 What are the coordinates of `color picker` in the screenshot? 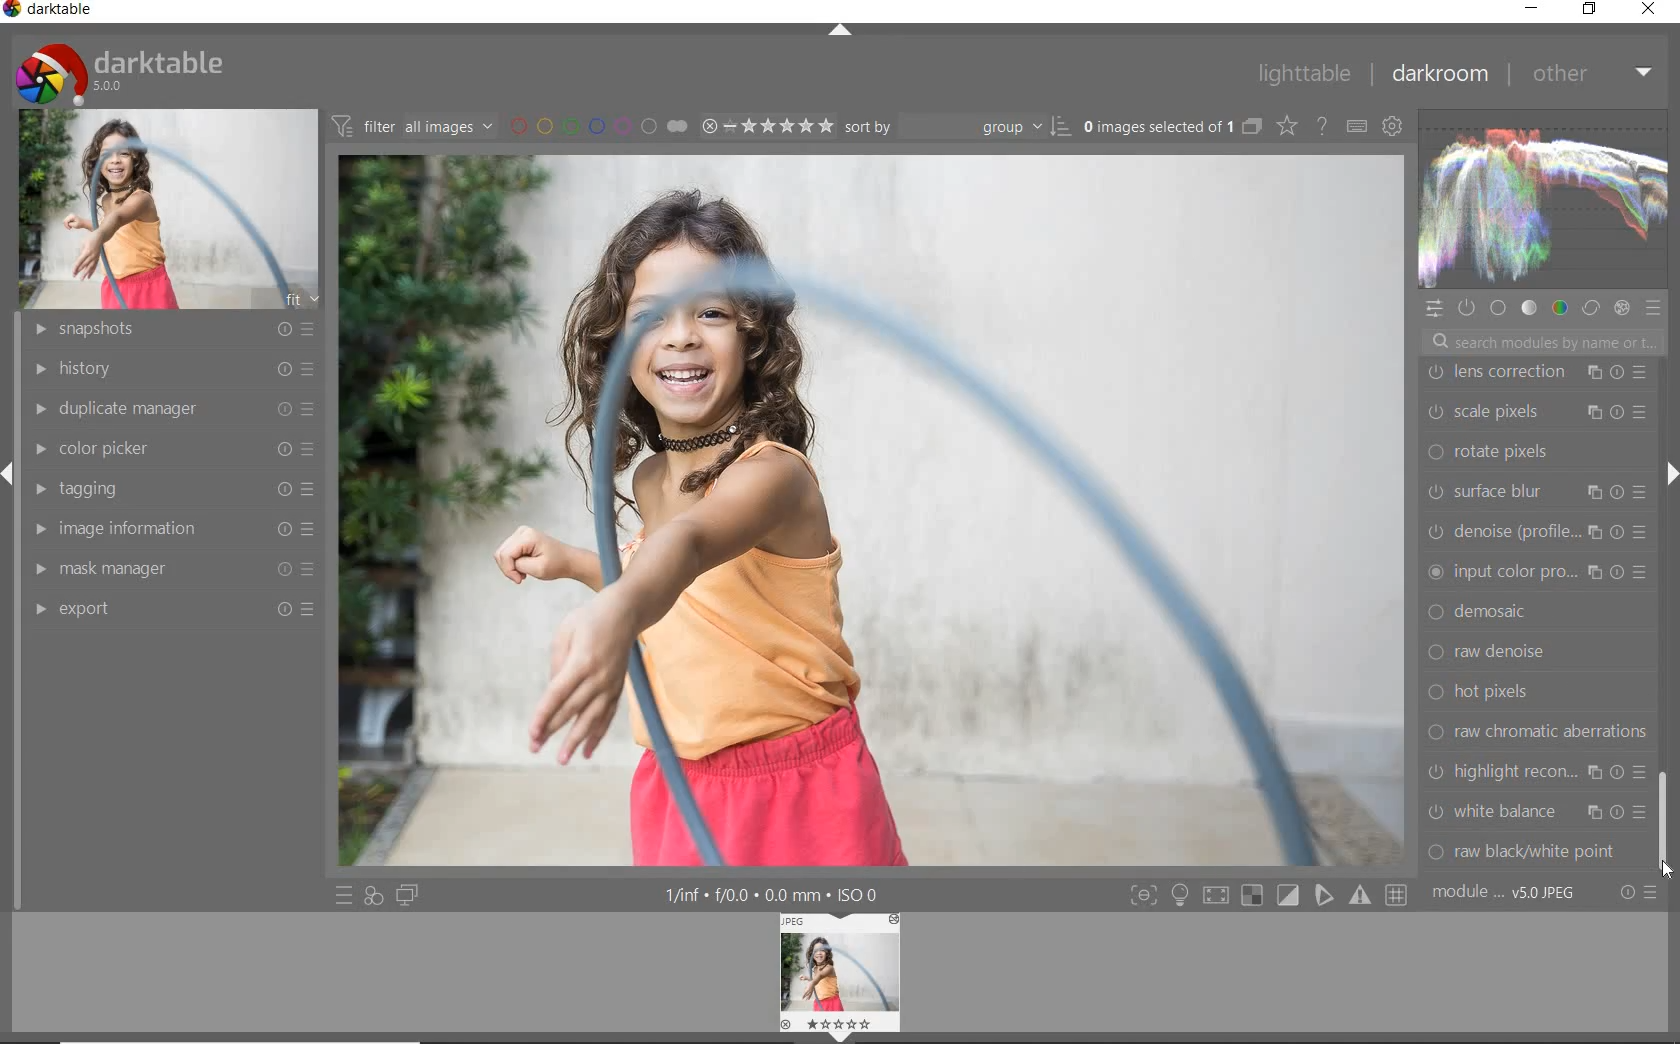 It's located at (179, 445).